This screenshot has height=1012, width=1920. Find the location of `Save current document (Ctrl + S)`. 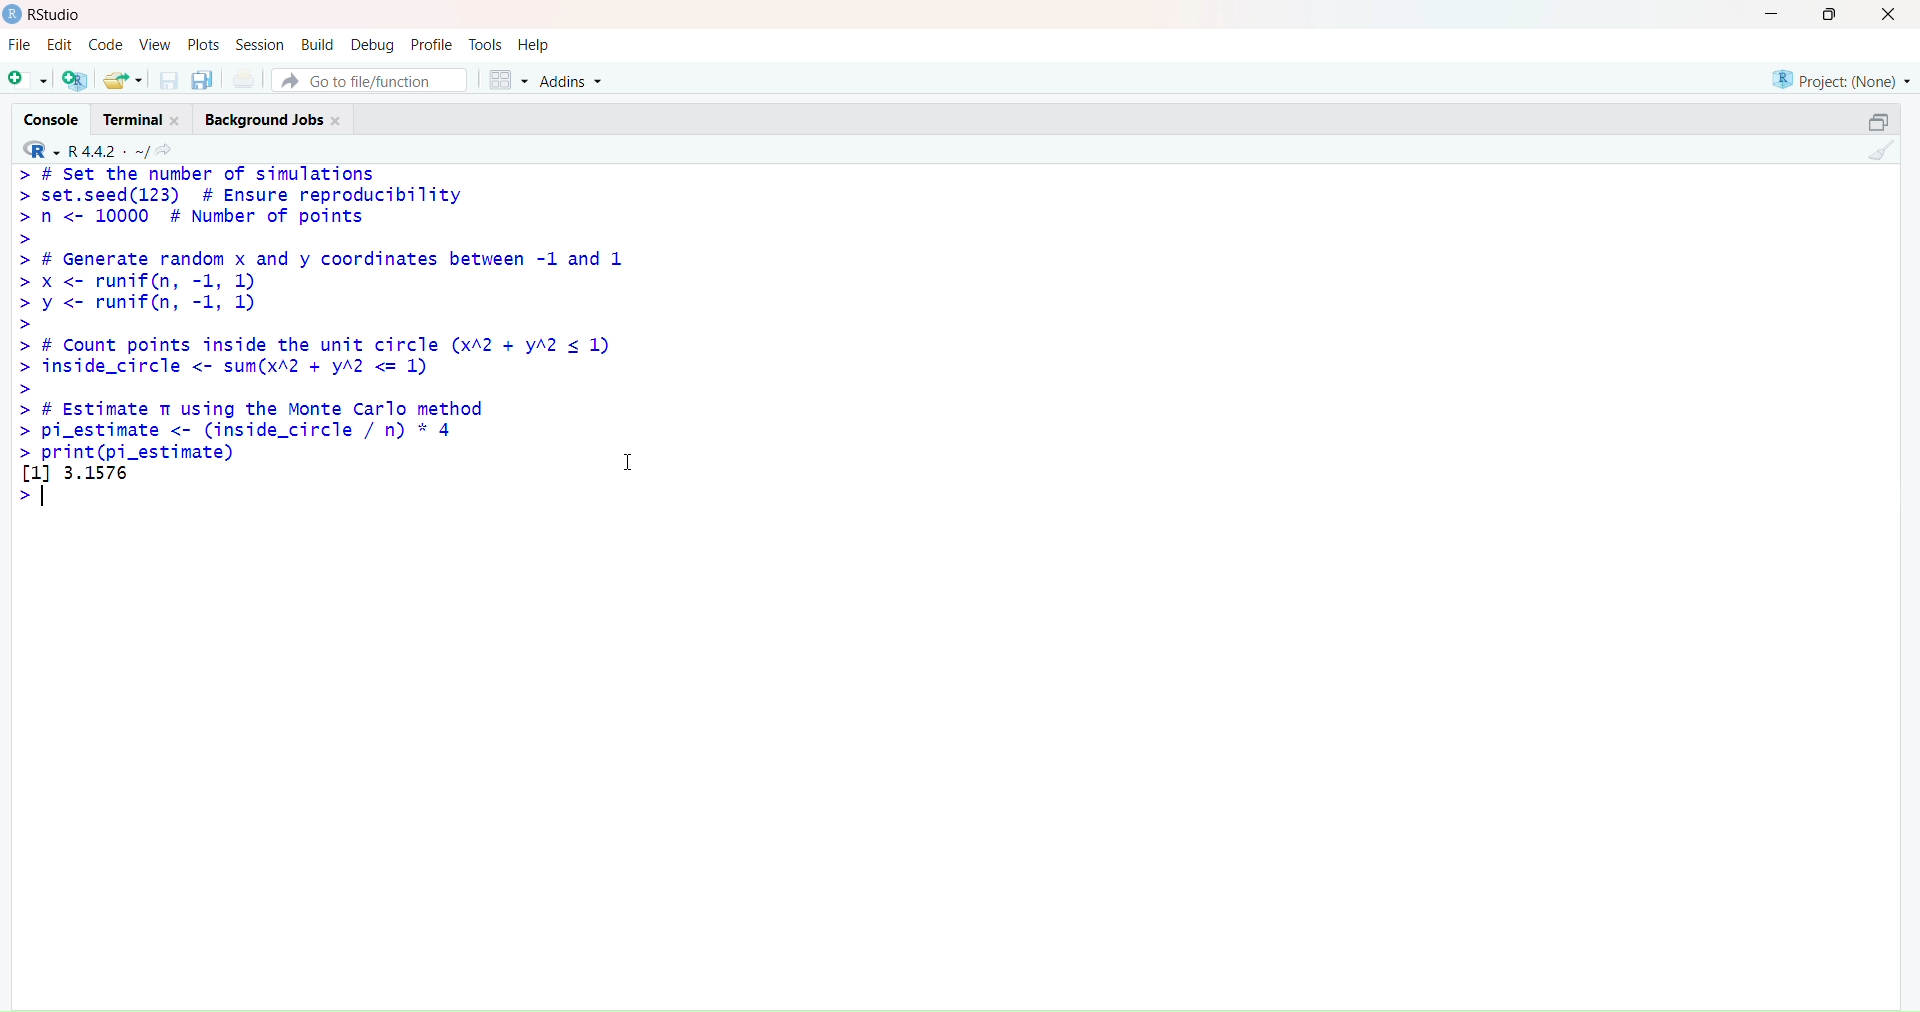

Save current document (Ctrl + S) is located at coordinates (166, 77).